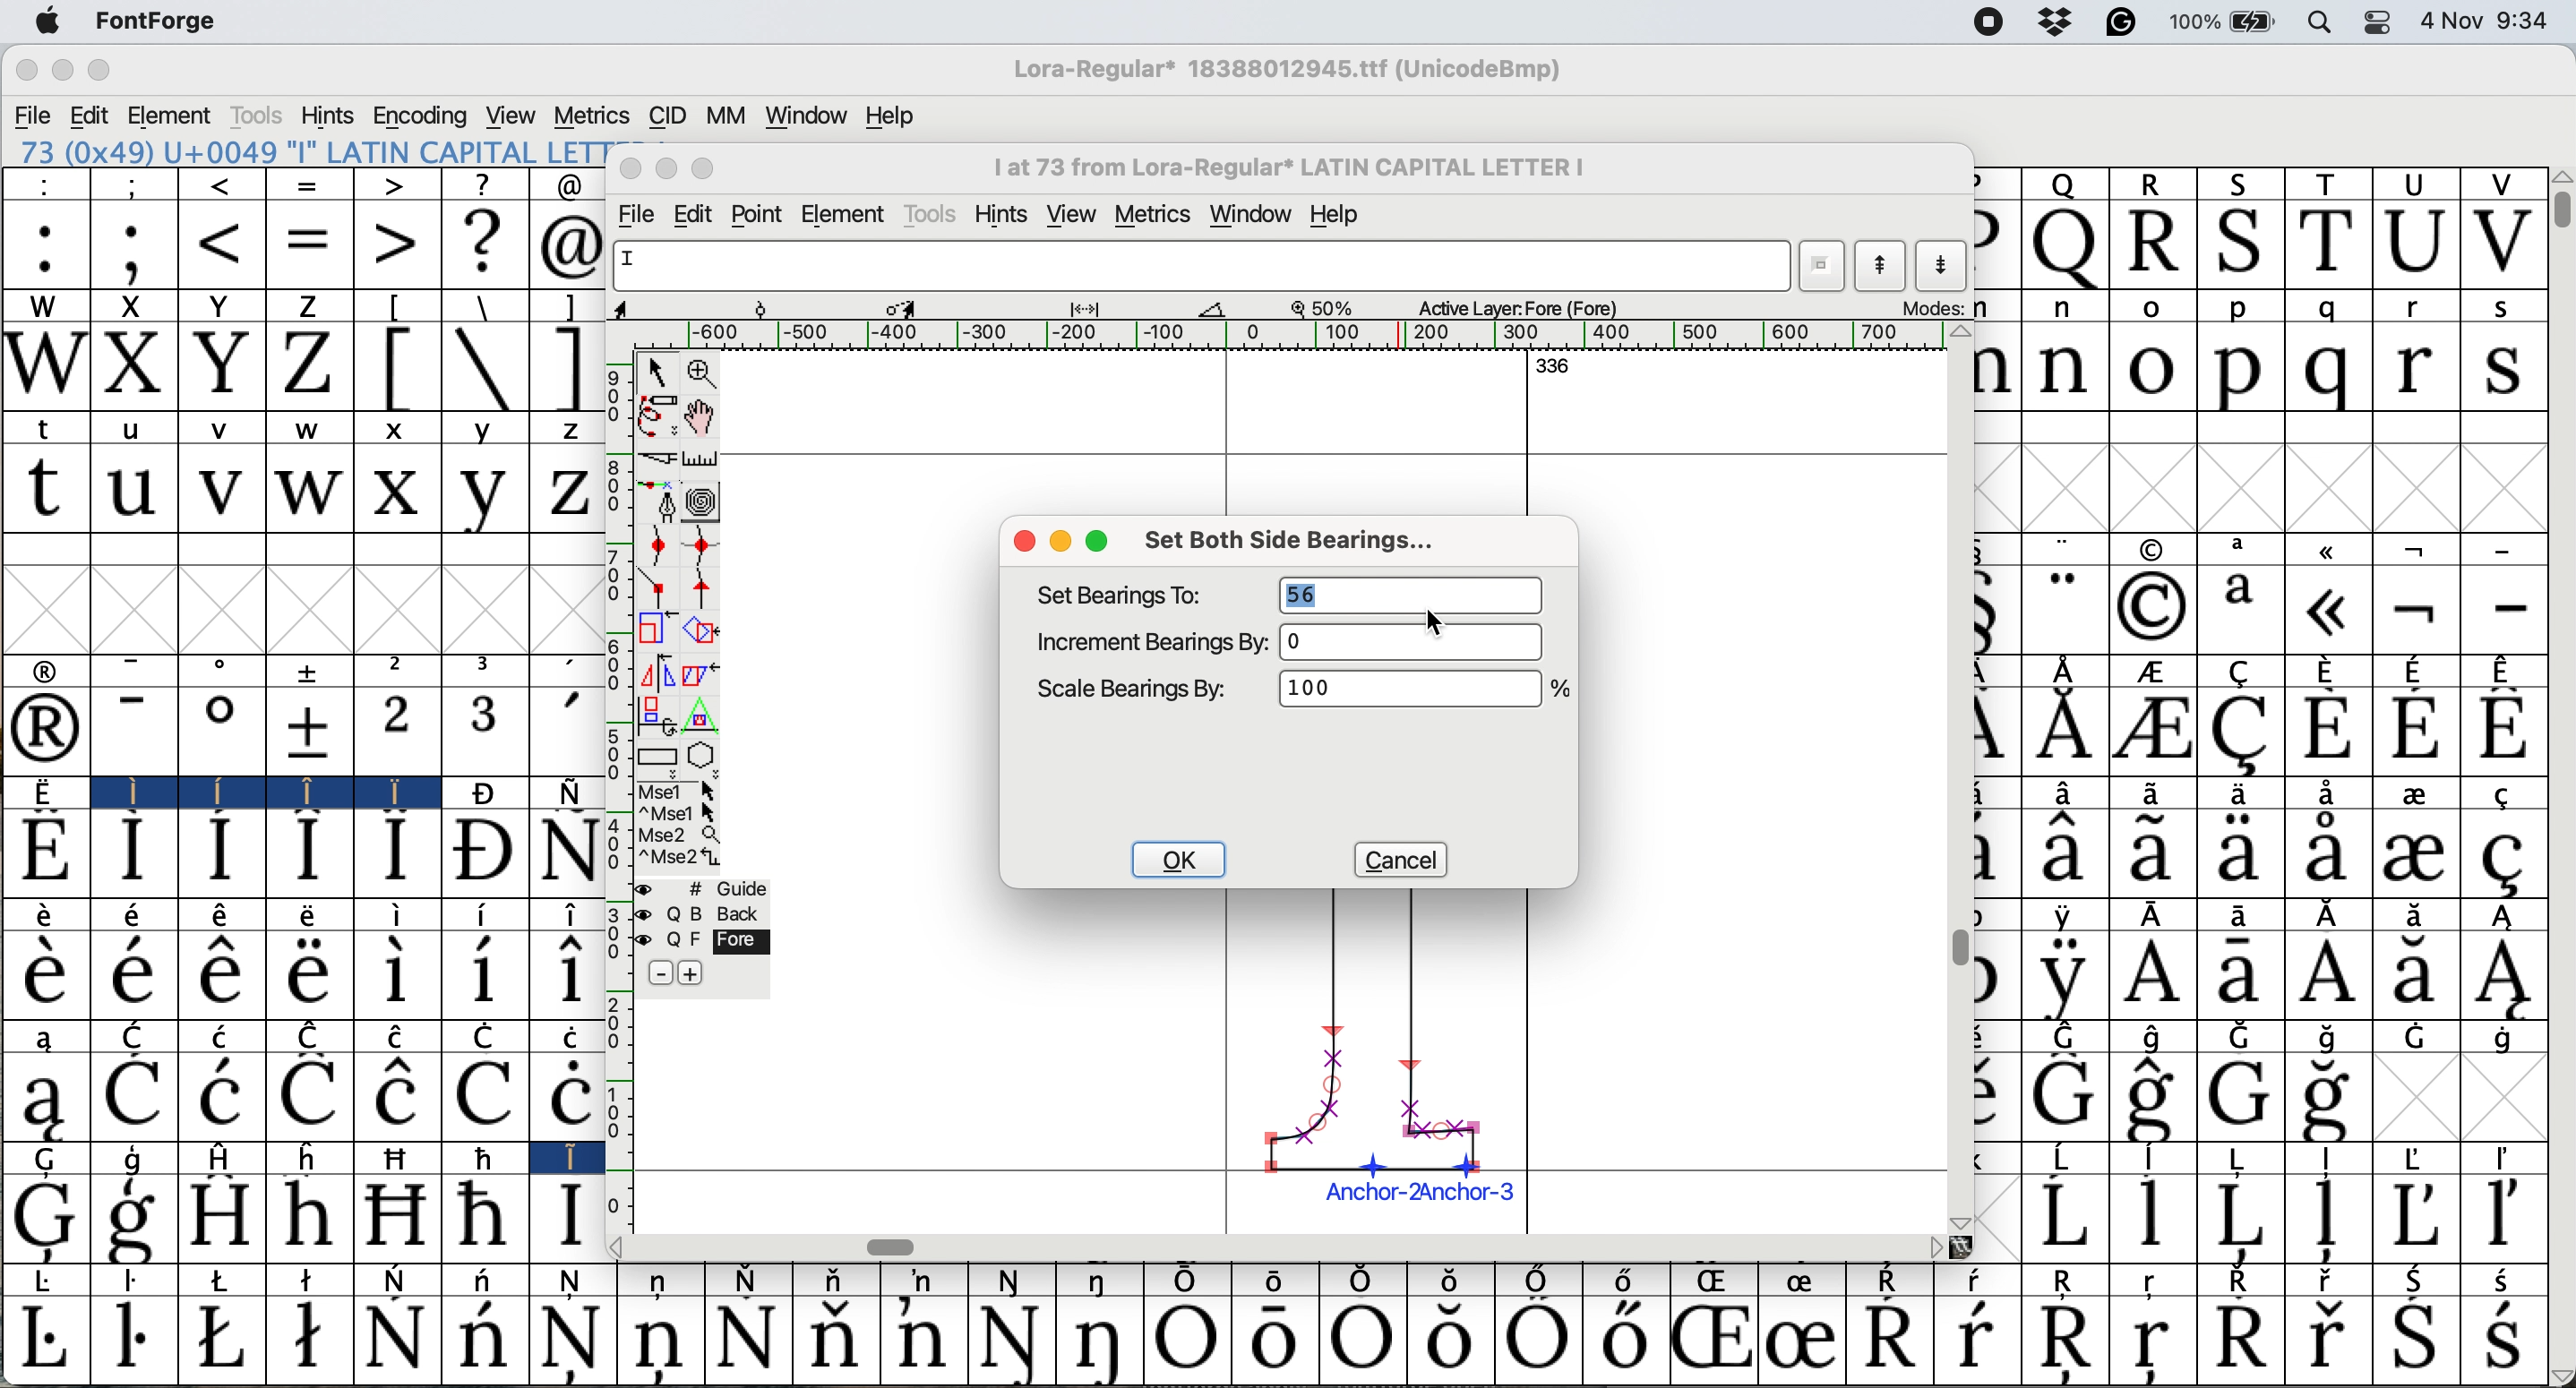 This screenshot has width=2576, height=1388. Describe the element at coordinates (2489, 21) in the screenshot. I see `4 Nov 9:34` at that location.